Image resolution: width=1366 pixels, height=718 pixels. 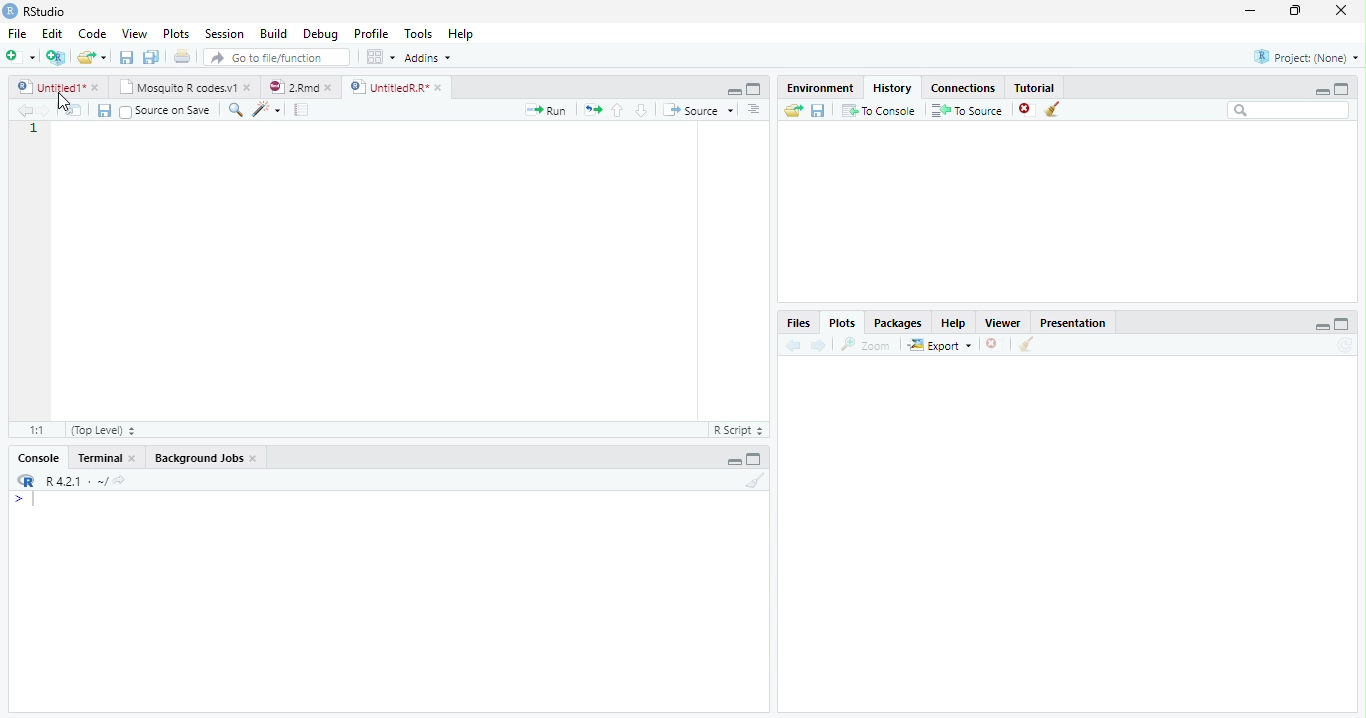 I want to click on Save current document, so click(x=127, y=57).